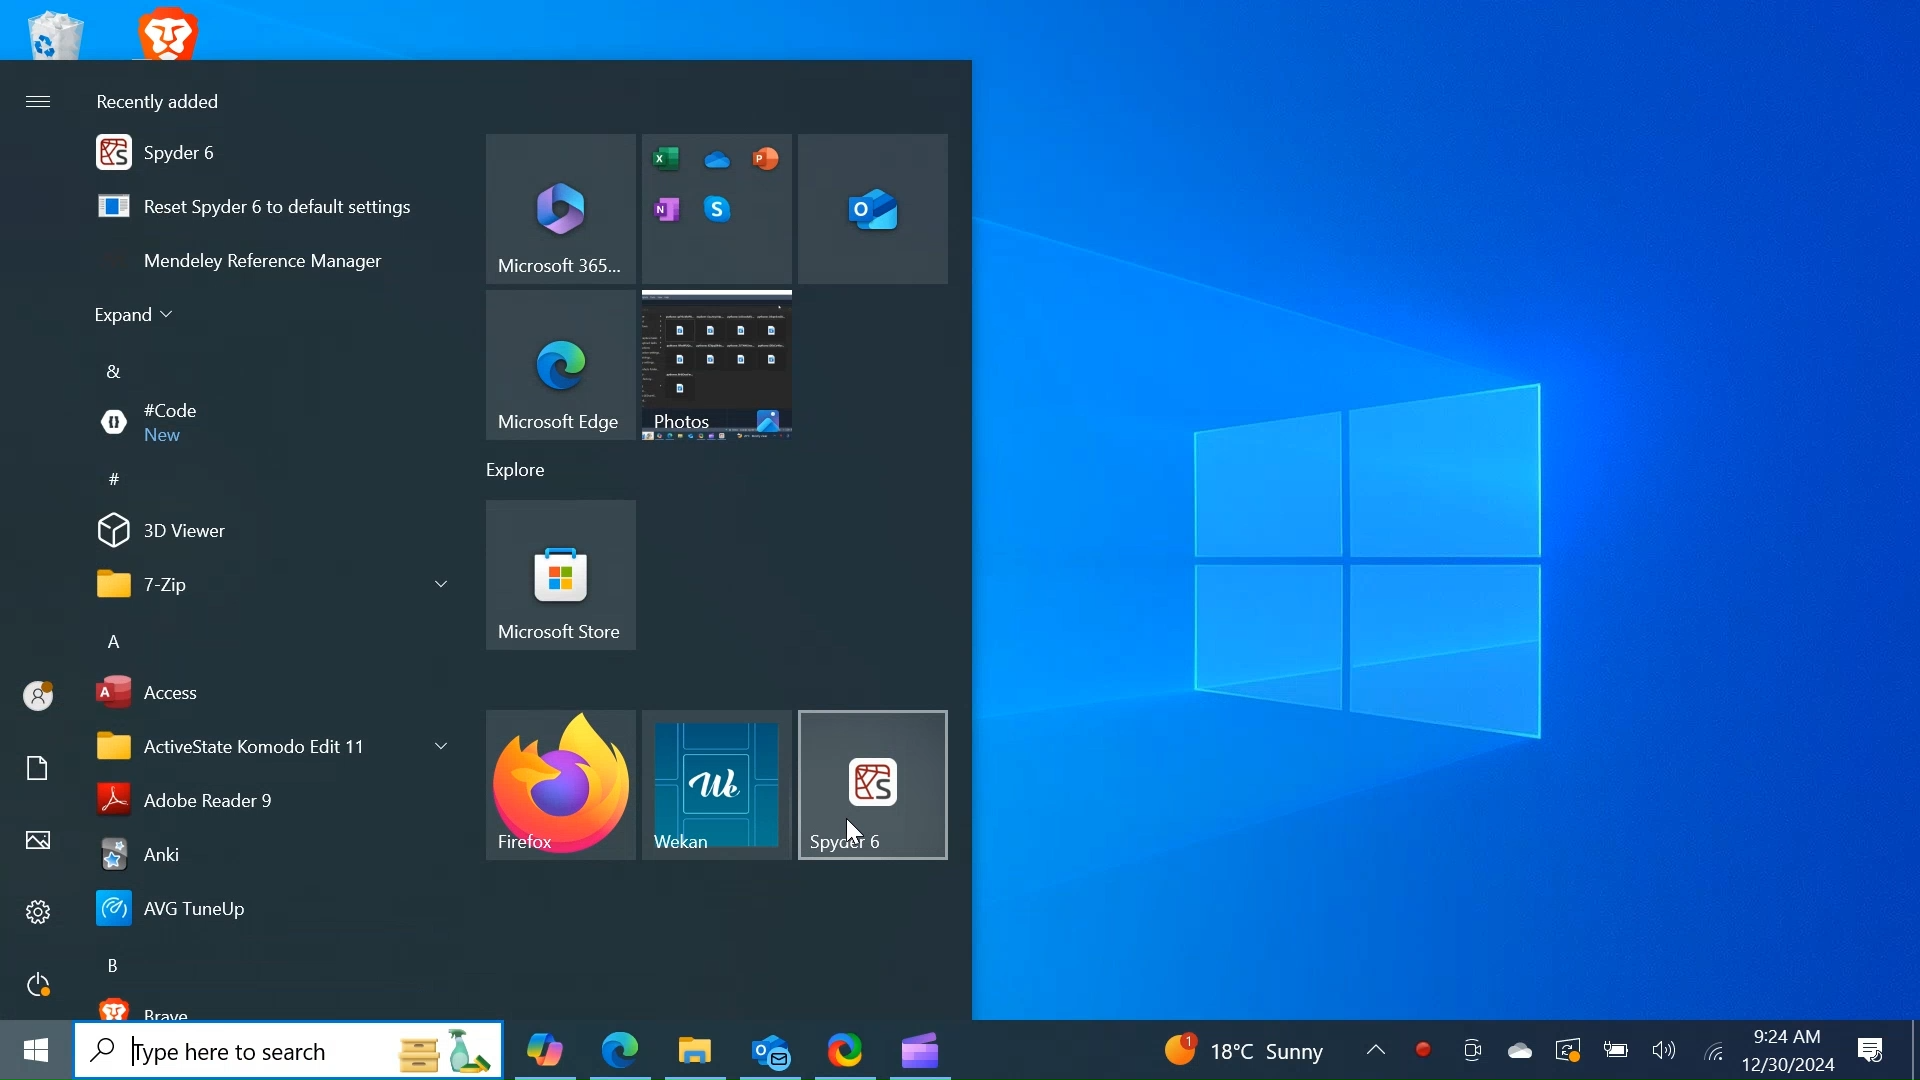 Image resolution: width=1920 pixels, height=1080 pixels. I want to click on Spyder Desktop Icon, so click(874, 786).